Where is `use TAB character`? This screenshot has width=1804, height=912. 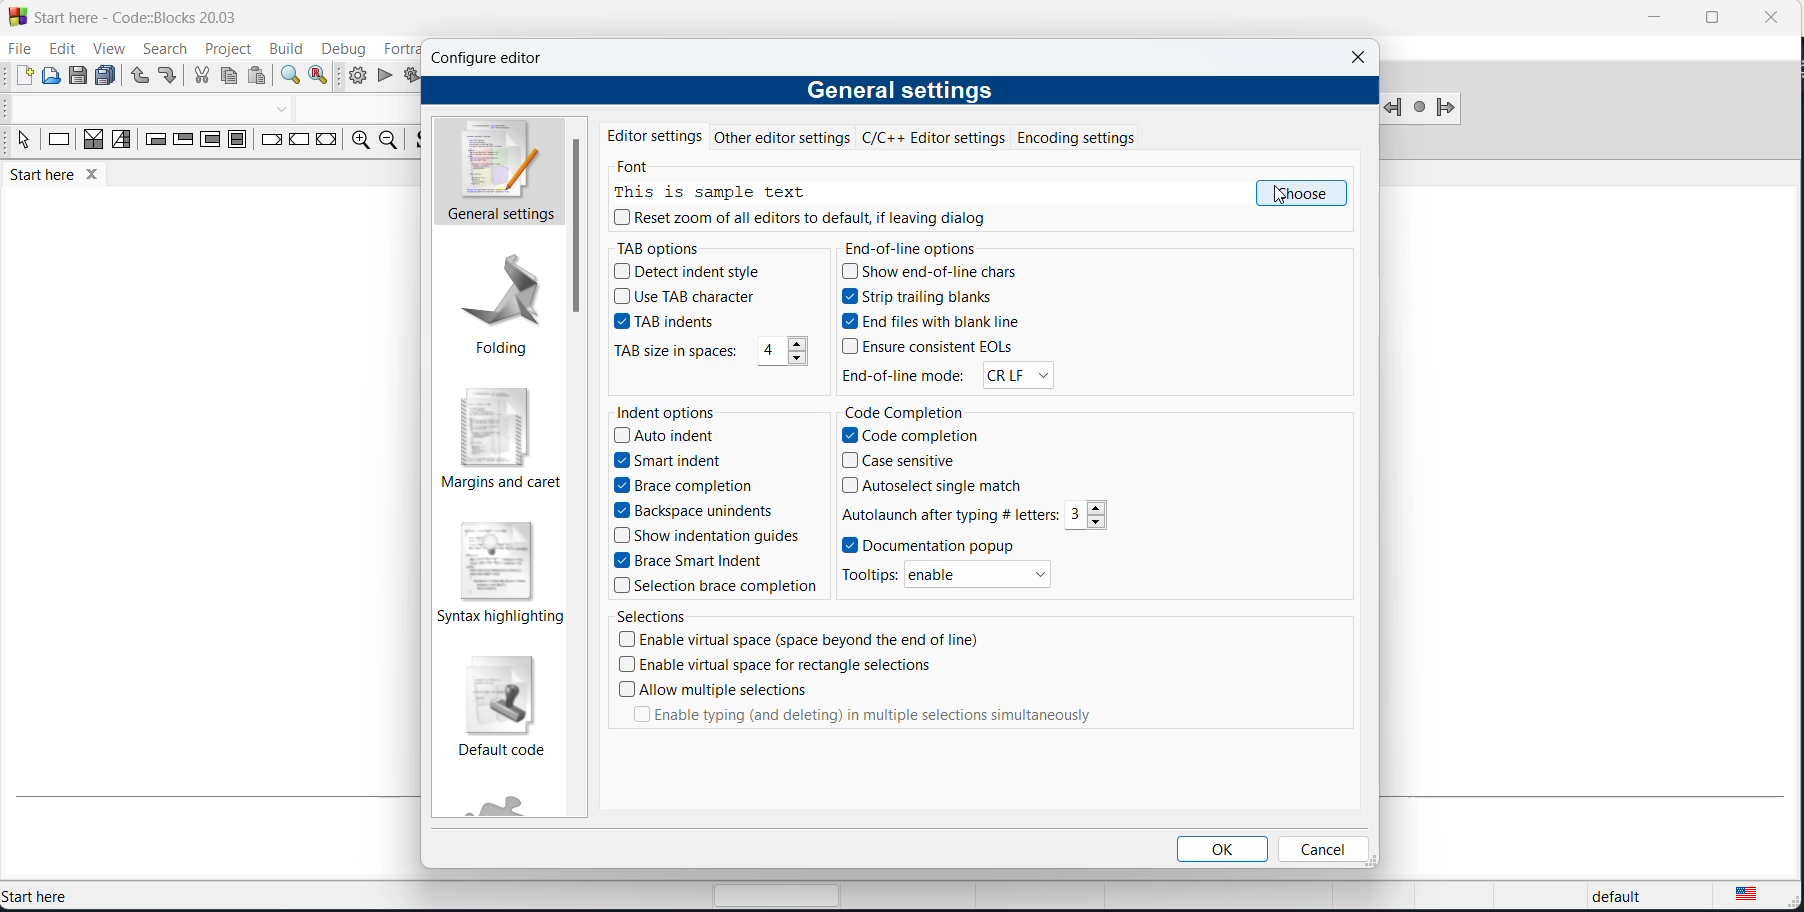
use TAB character is located at coordinates (687, 298).